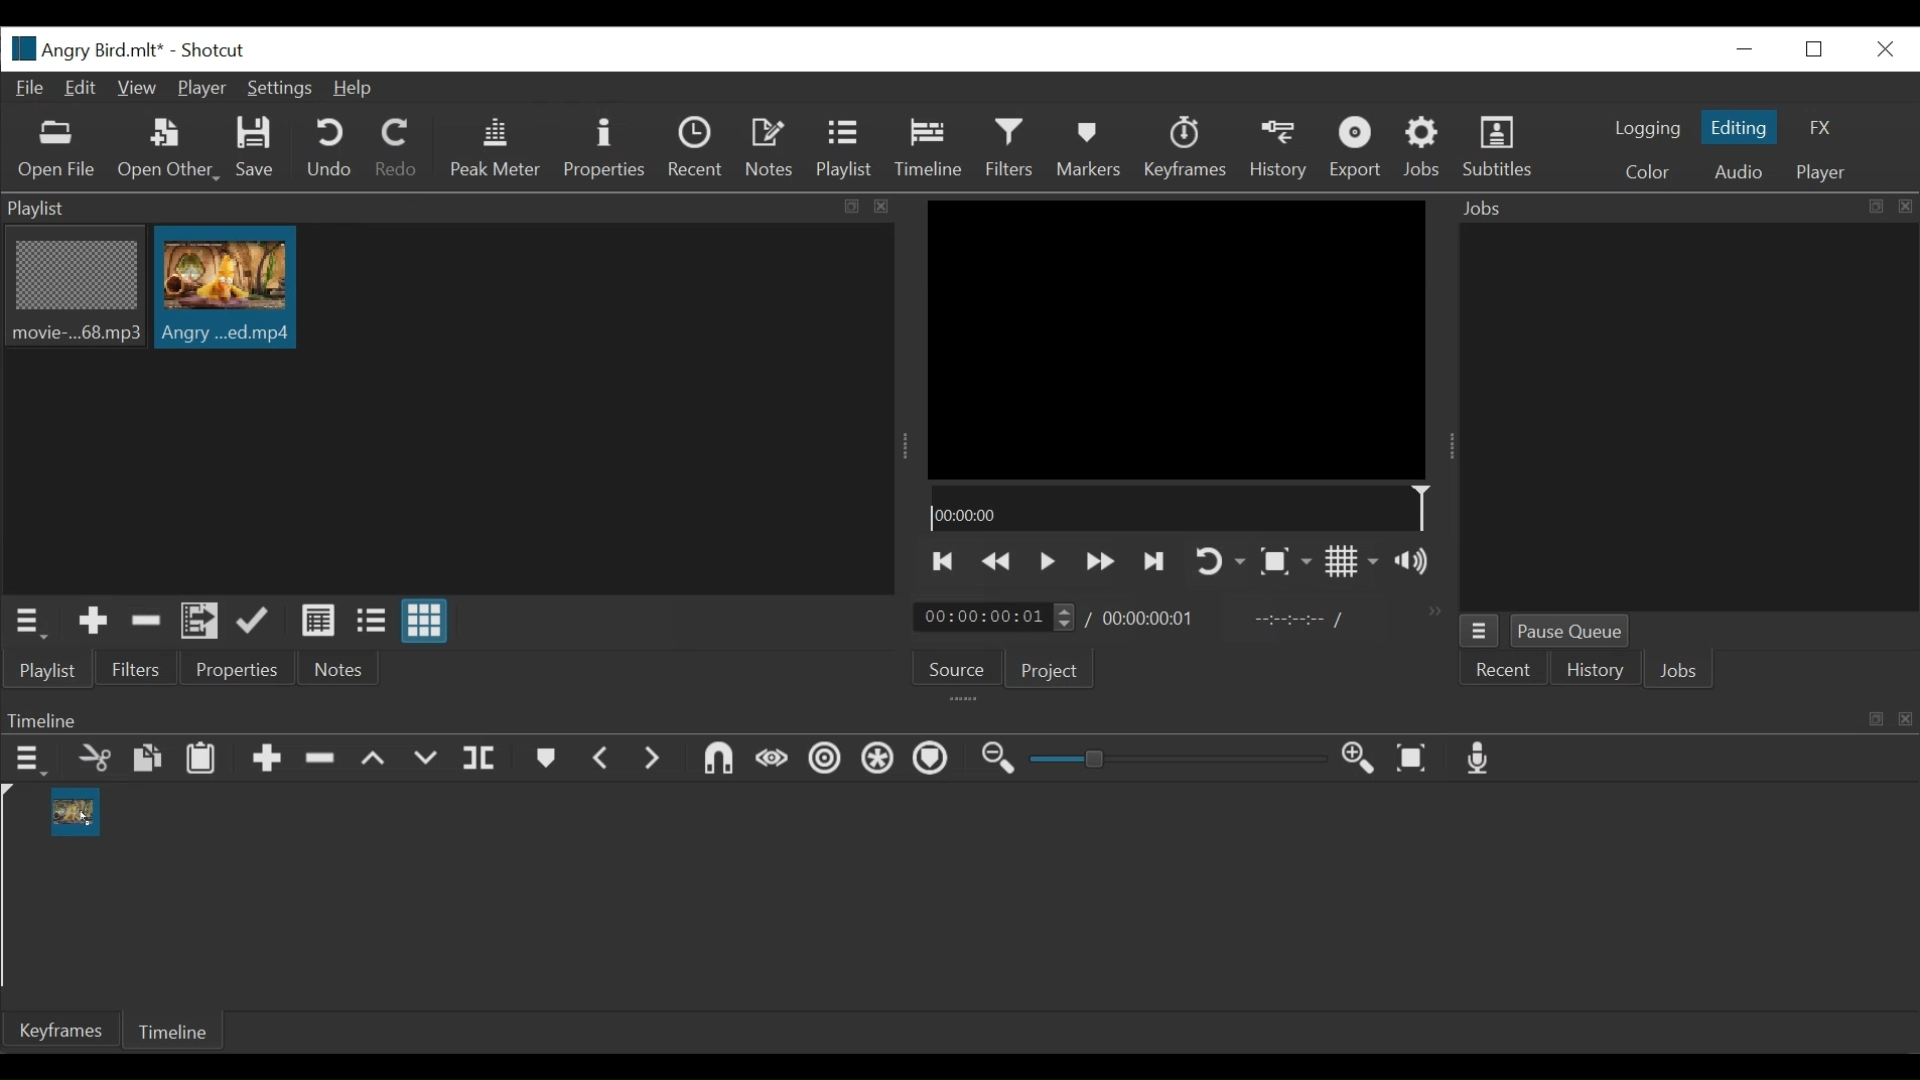  What do you see at coordinates (1478, 631) in the screenshot?
I see `Jobs Menu` at bounding box center [1478, 631].